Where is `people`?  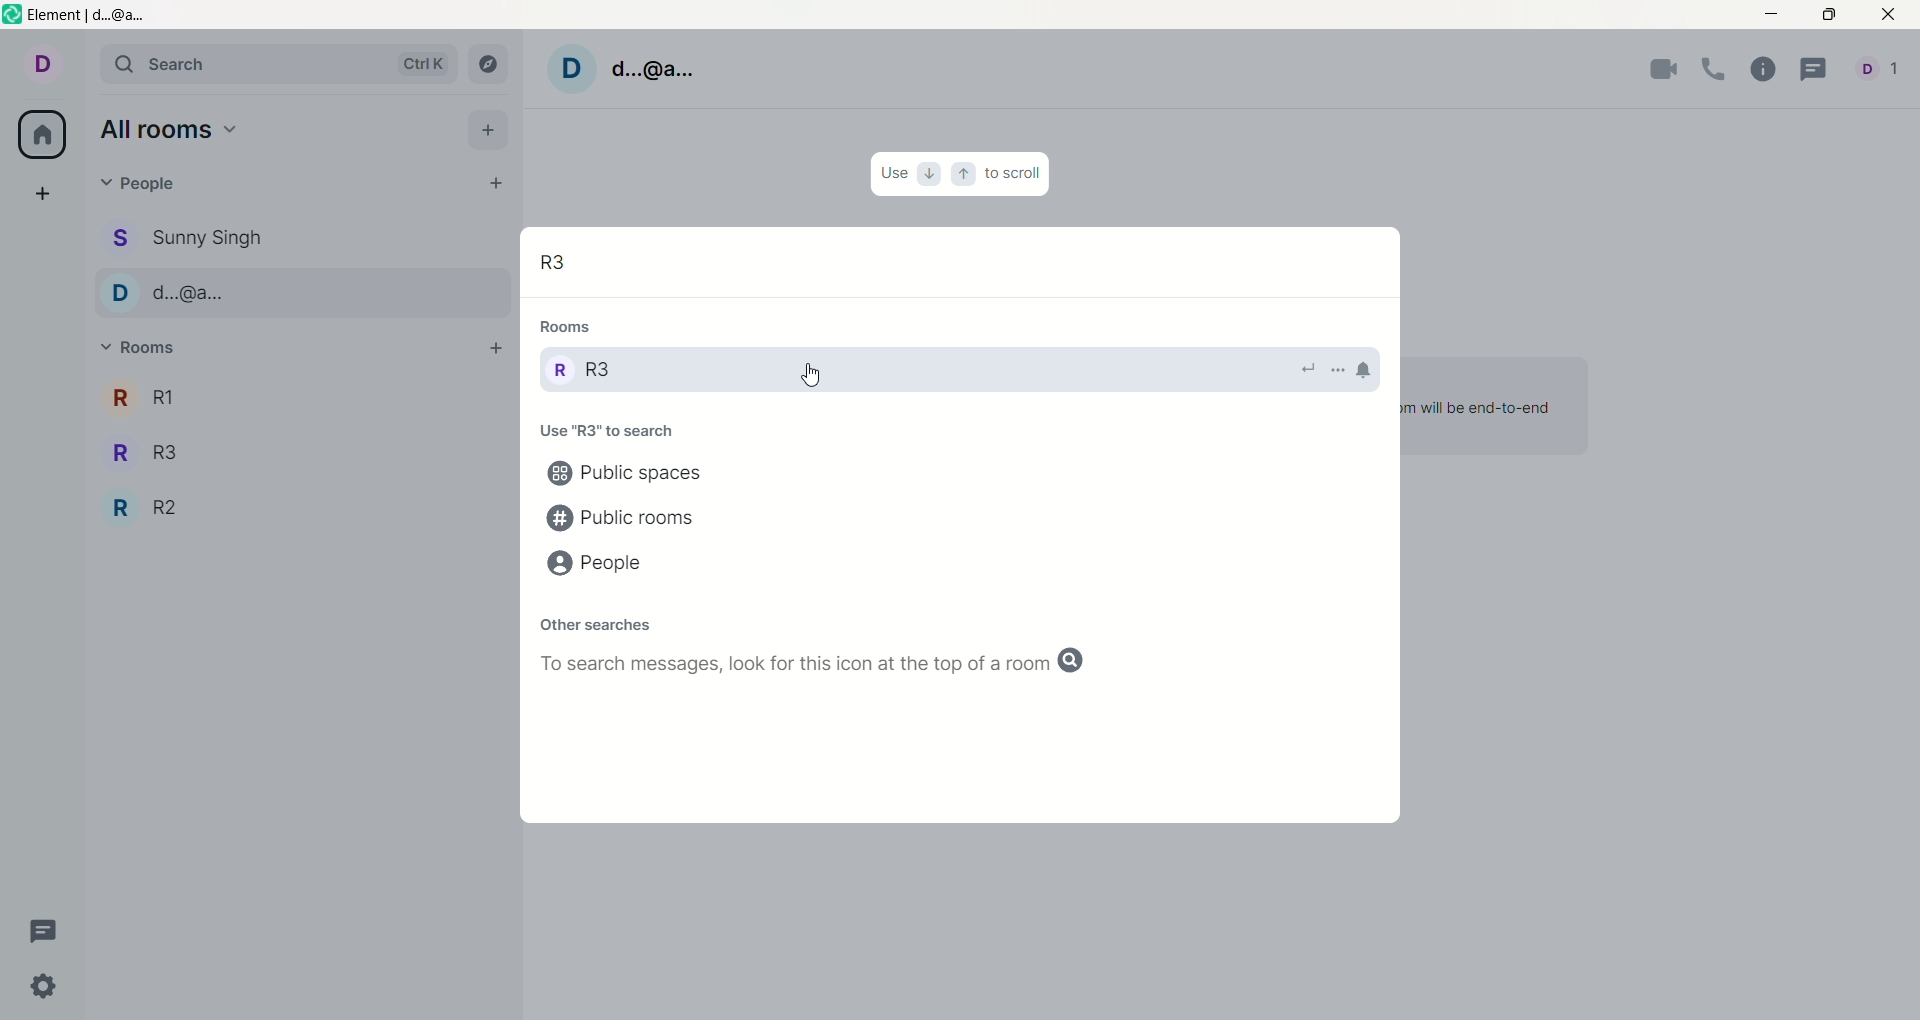
people is located at coordinates (599, 566).